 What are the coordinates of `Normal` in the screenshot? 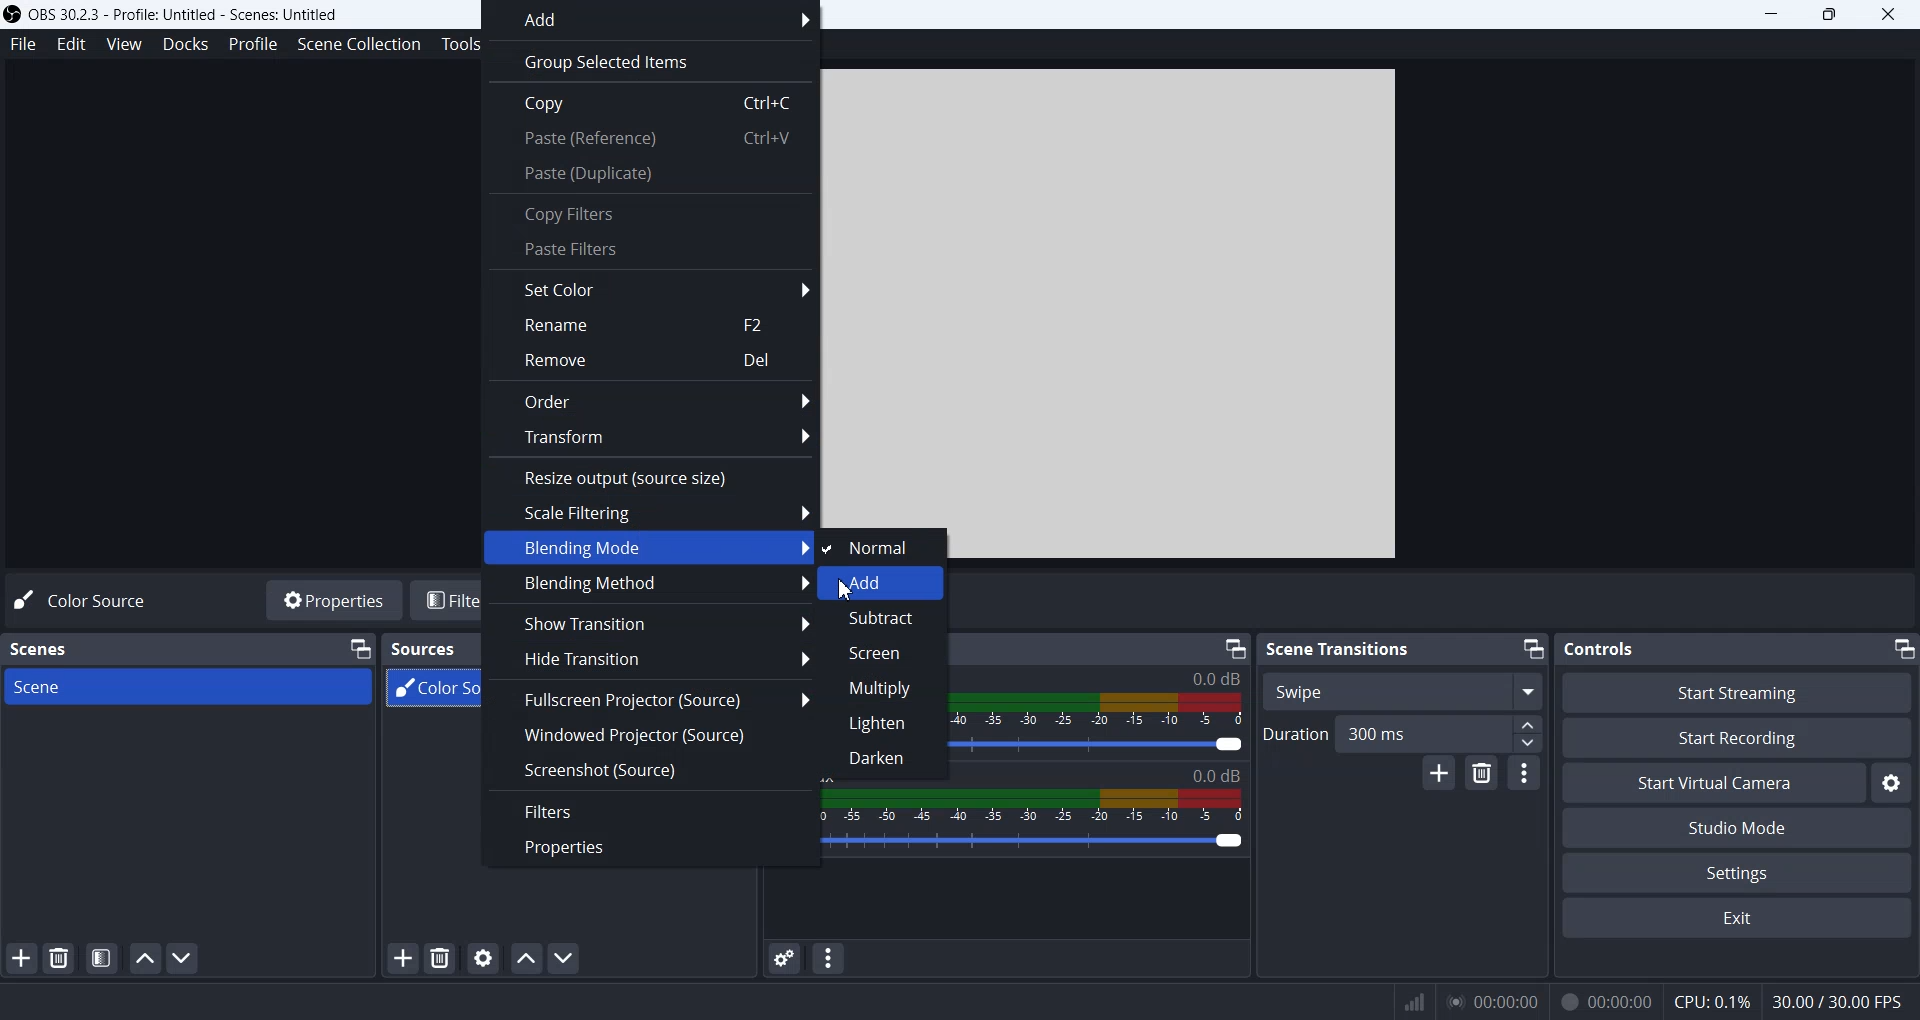 It's located at (885, 545).